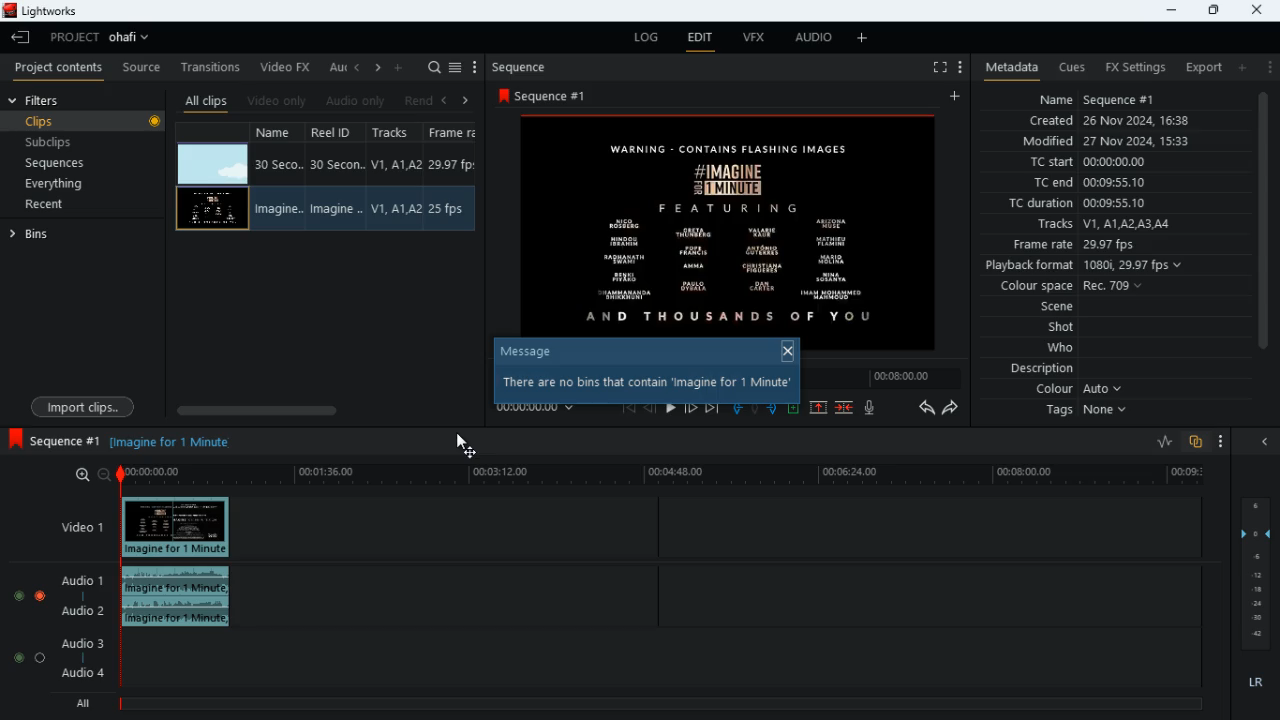 The image size is (1280, 720). What do you see at coordinates (21, 38) in the screenshot?
I see `back` at bounding box center [21, 38].